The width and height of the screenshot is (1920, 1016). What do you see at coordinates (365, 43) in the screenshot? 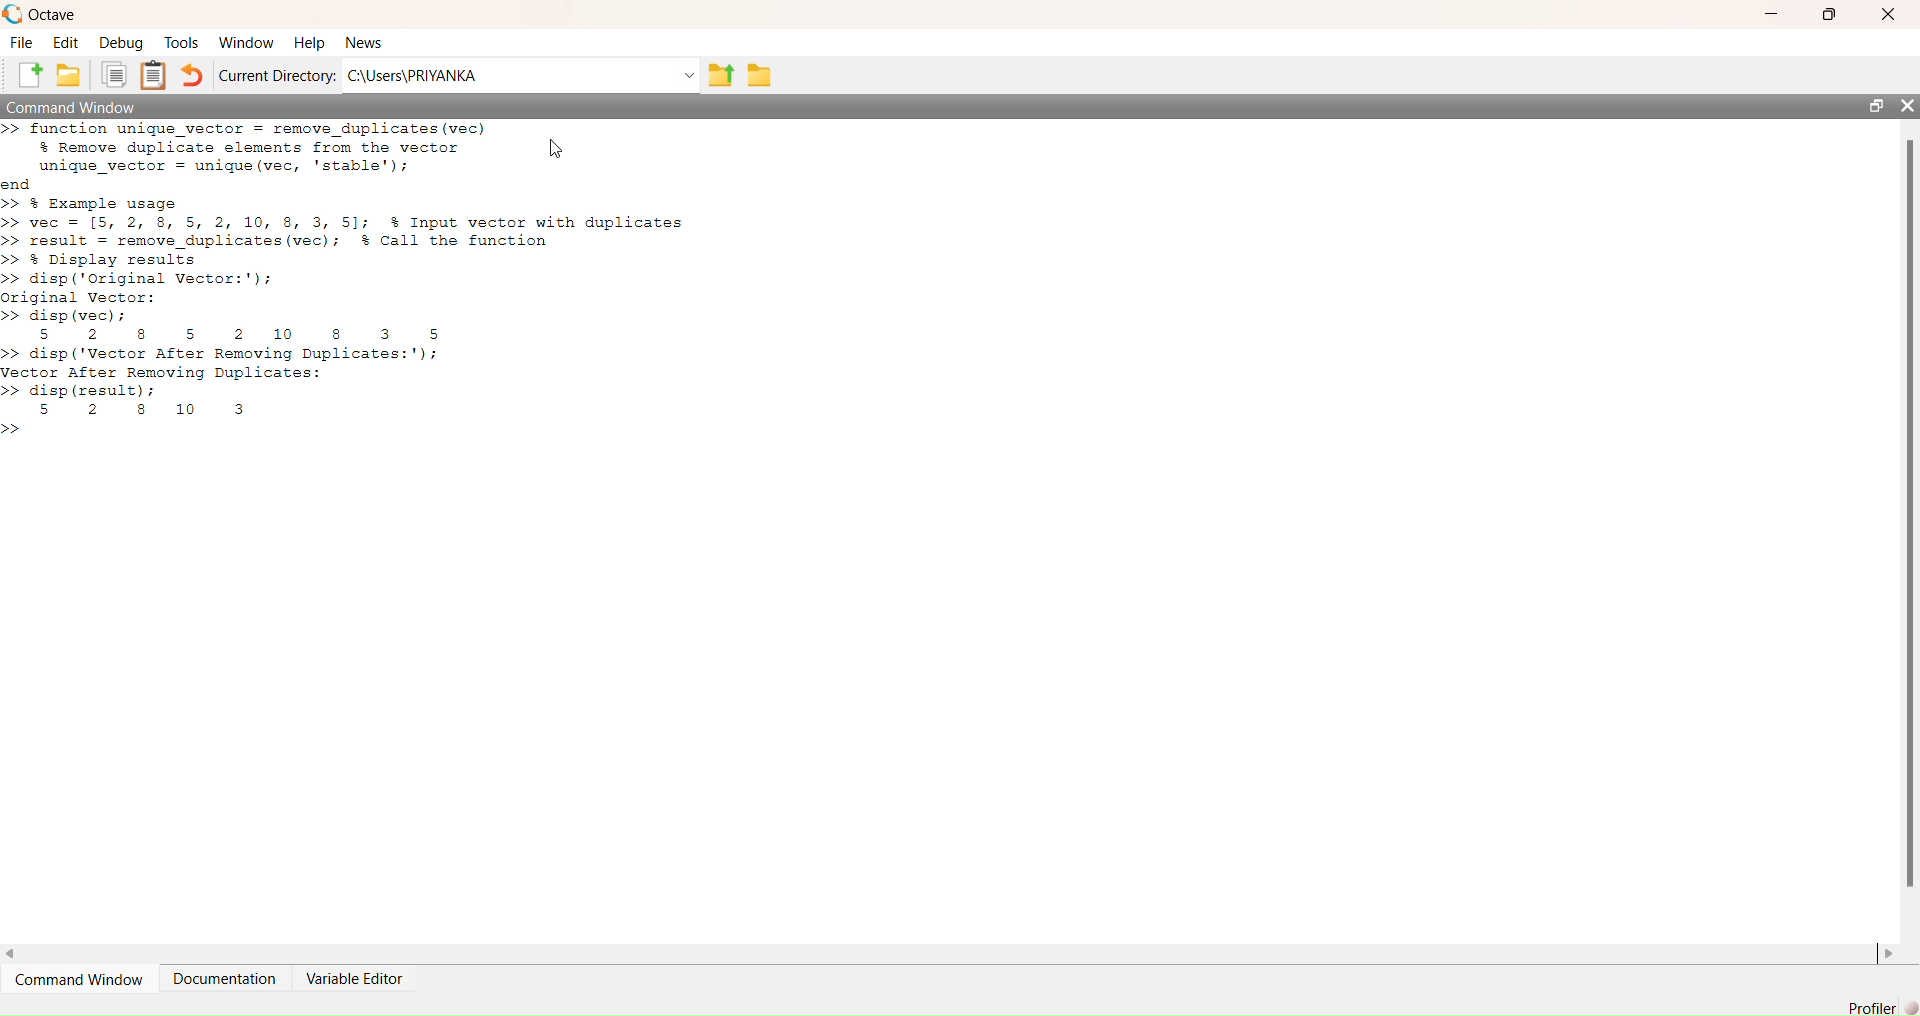
I see `news` at bounding box center [365, 43].